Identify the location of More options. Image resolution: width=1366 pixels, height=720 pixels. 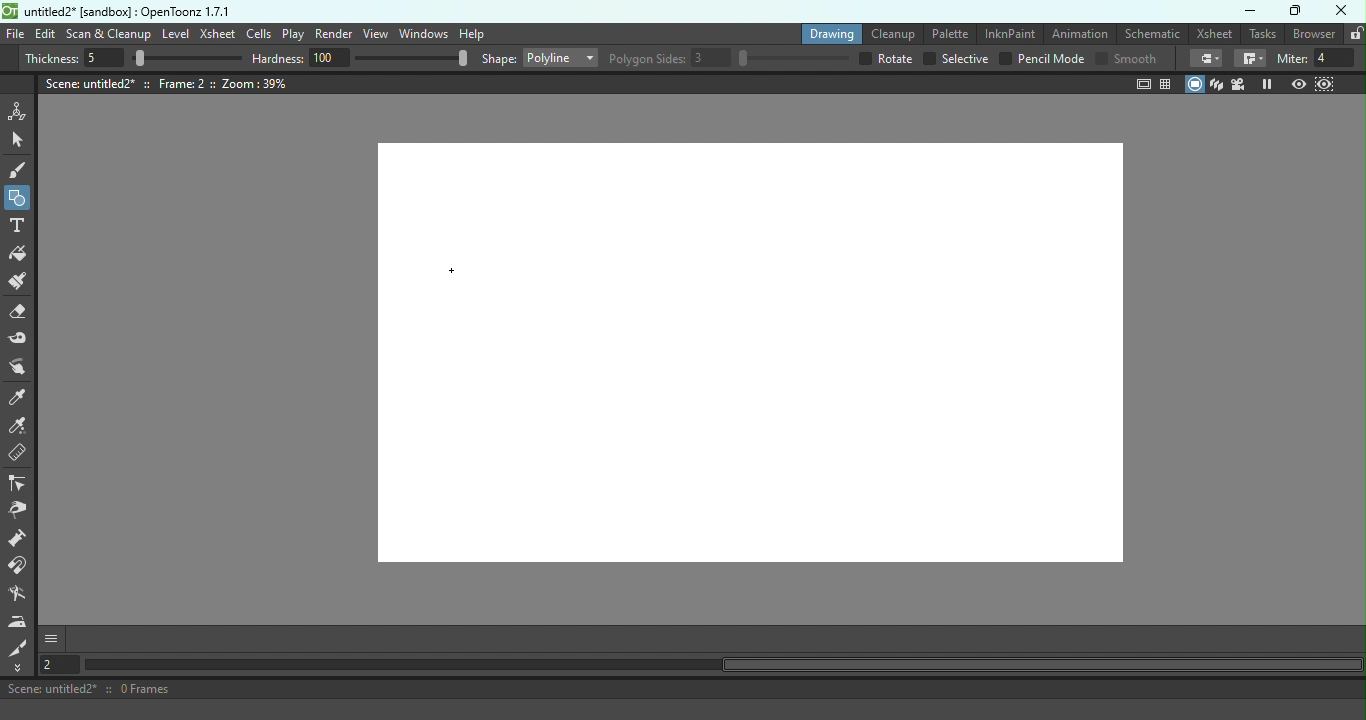
(51, 640).